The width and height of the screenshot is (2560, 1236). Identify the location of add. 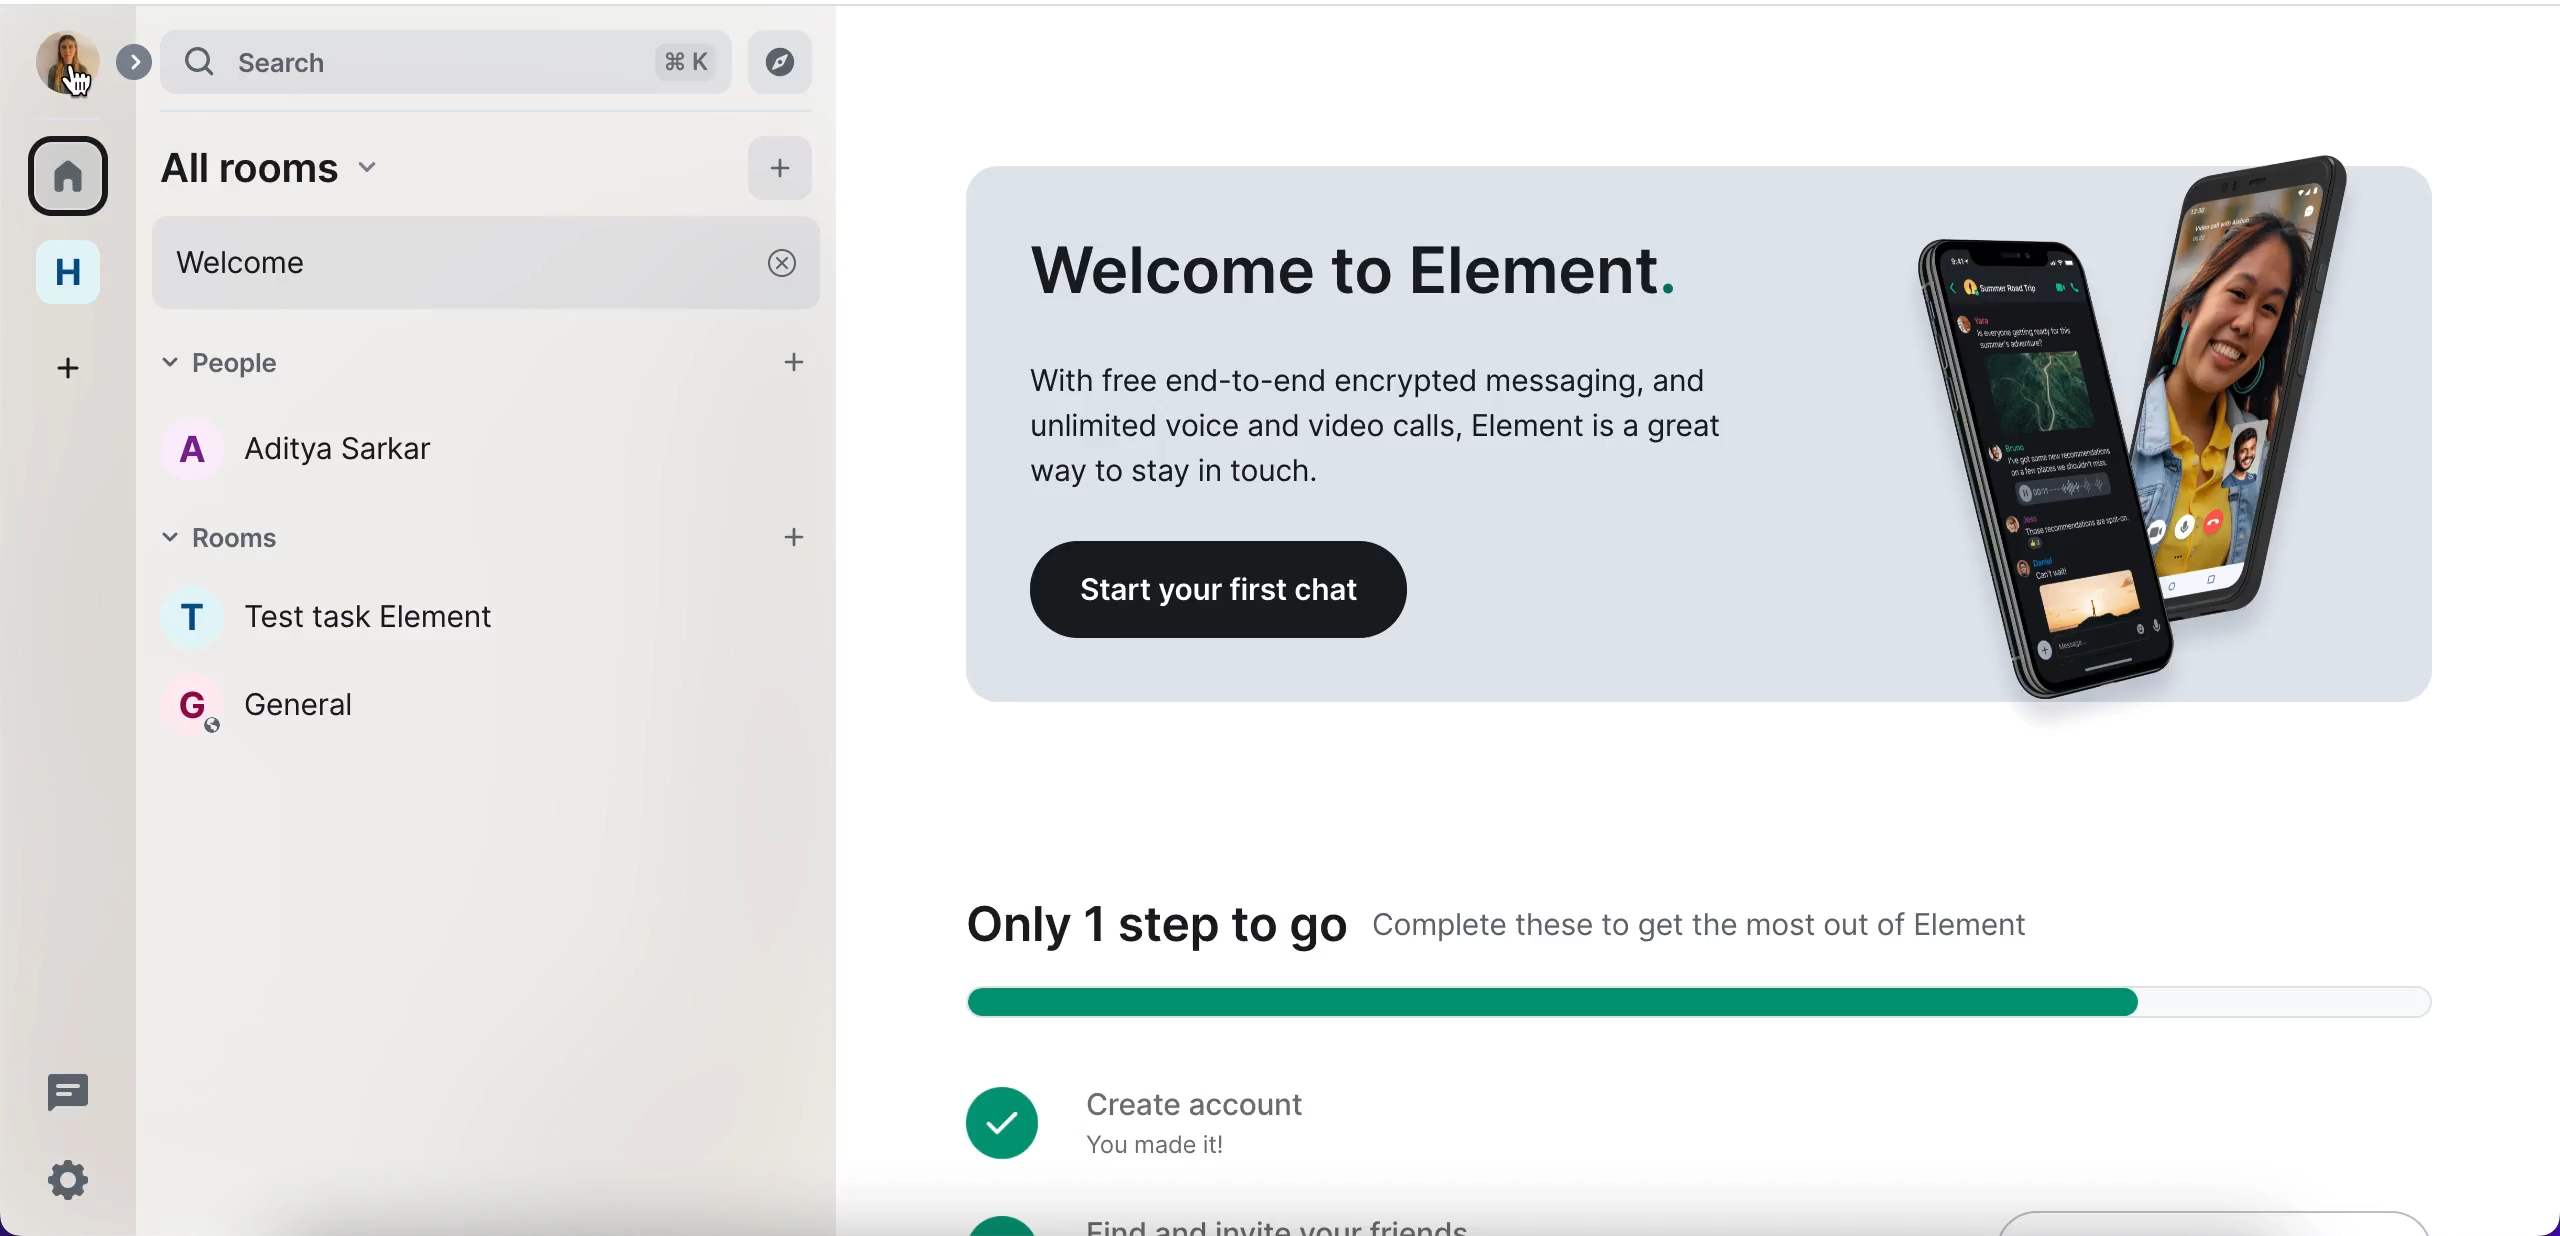
(802, 367).